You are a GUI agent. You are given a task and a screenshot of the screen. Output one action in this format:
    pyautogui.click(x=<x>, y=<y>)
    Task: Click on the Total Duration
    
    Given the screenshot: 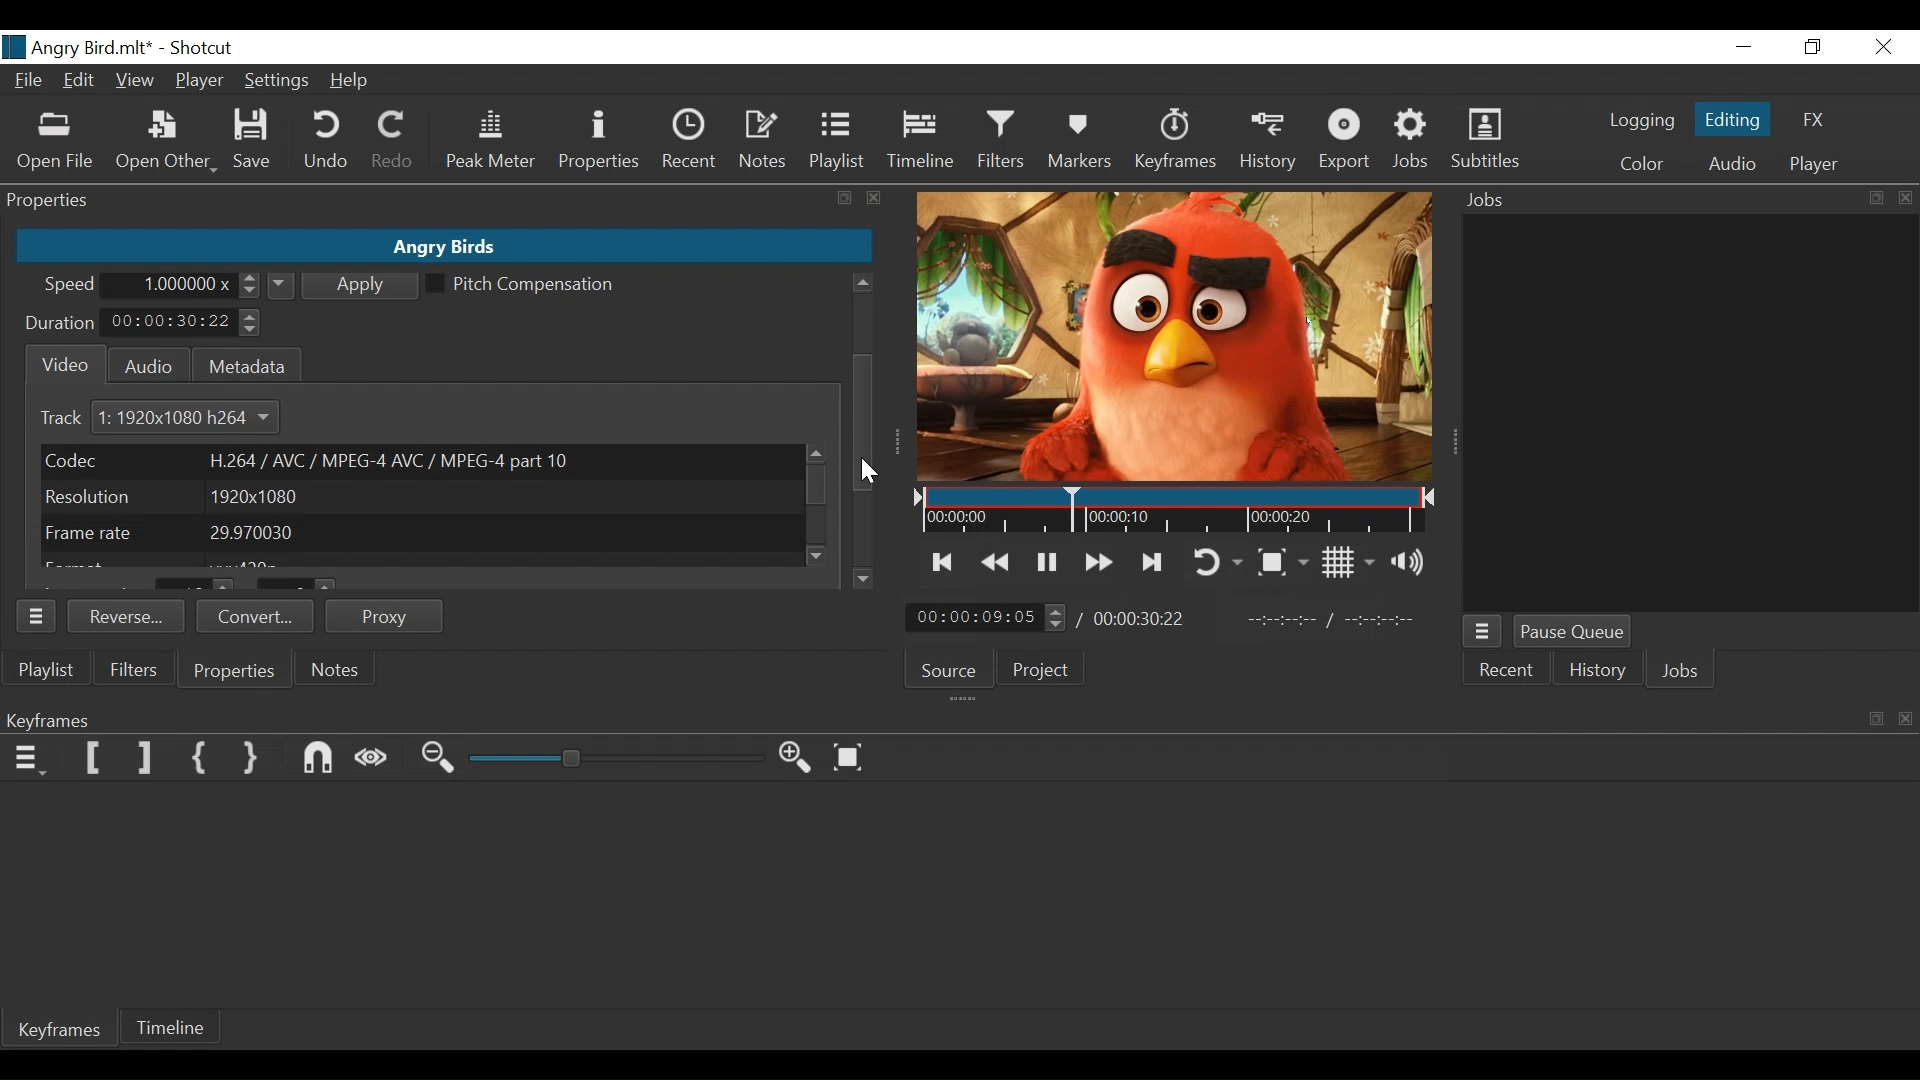 What is the action you would take?
    pyautogui.click(x=1142, y=619)
    